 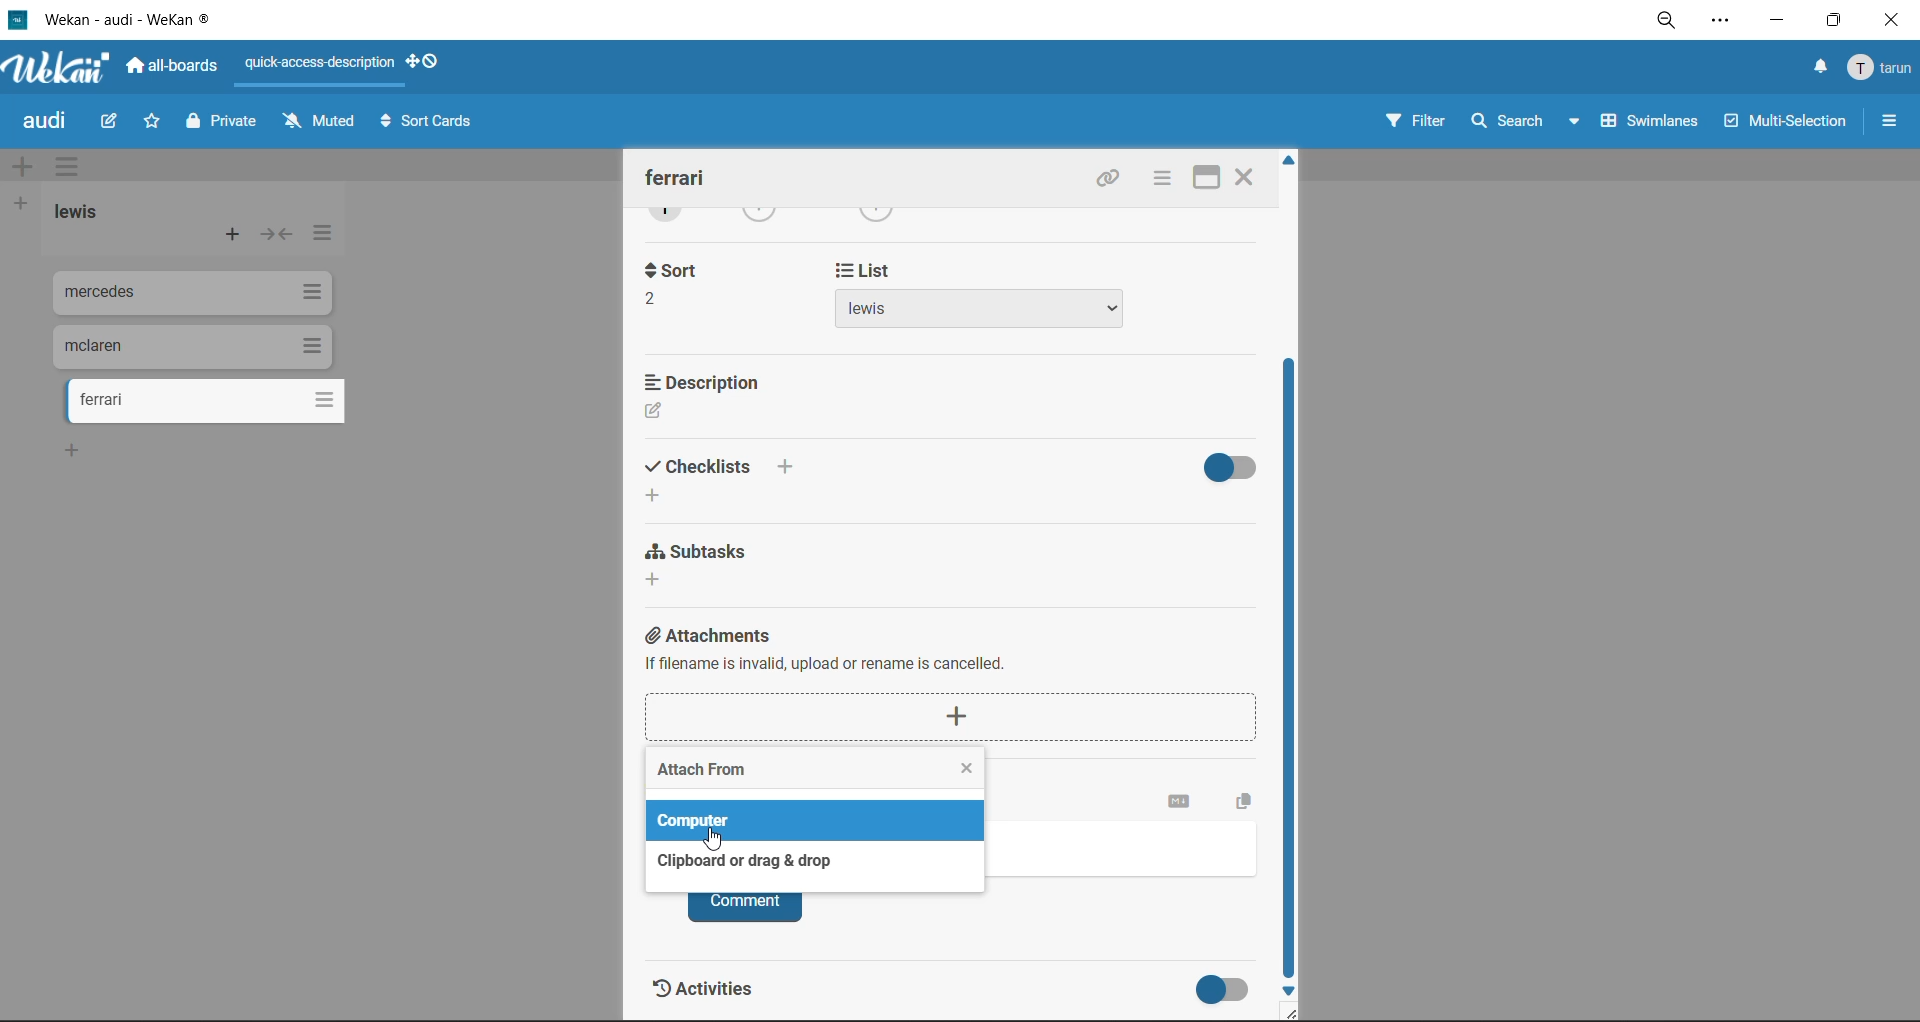 What do you see at coordinates (701, 820) in the screenshot?
I see `computer` at bounding box center [701, 820].